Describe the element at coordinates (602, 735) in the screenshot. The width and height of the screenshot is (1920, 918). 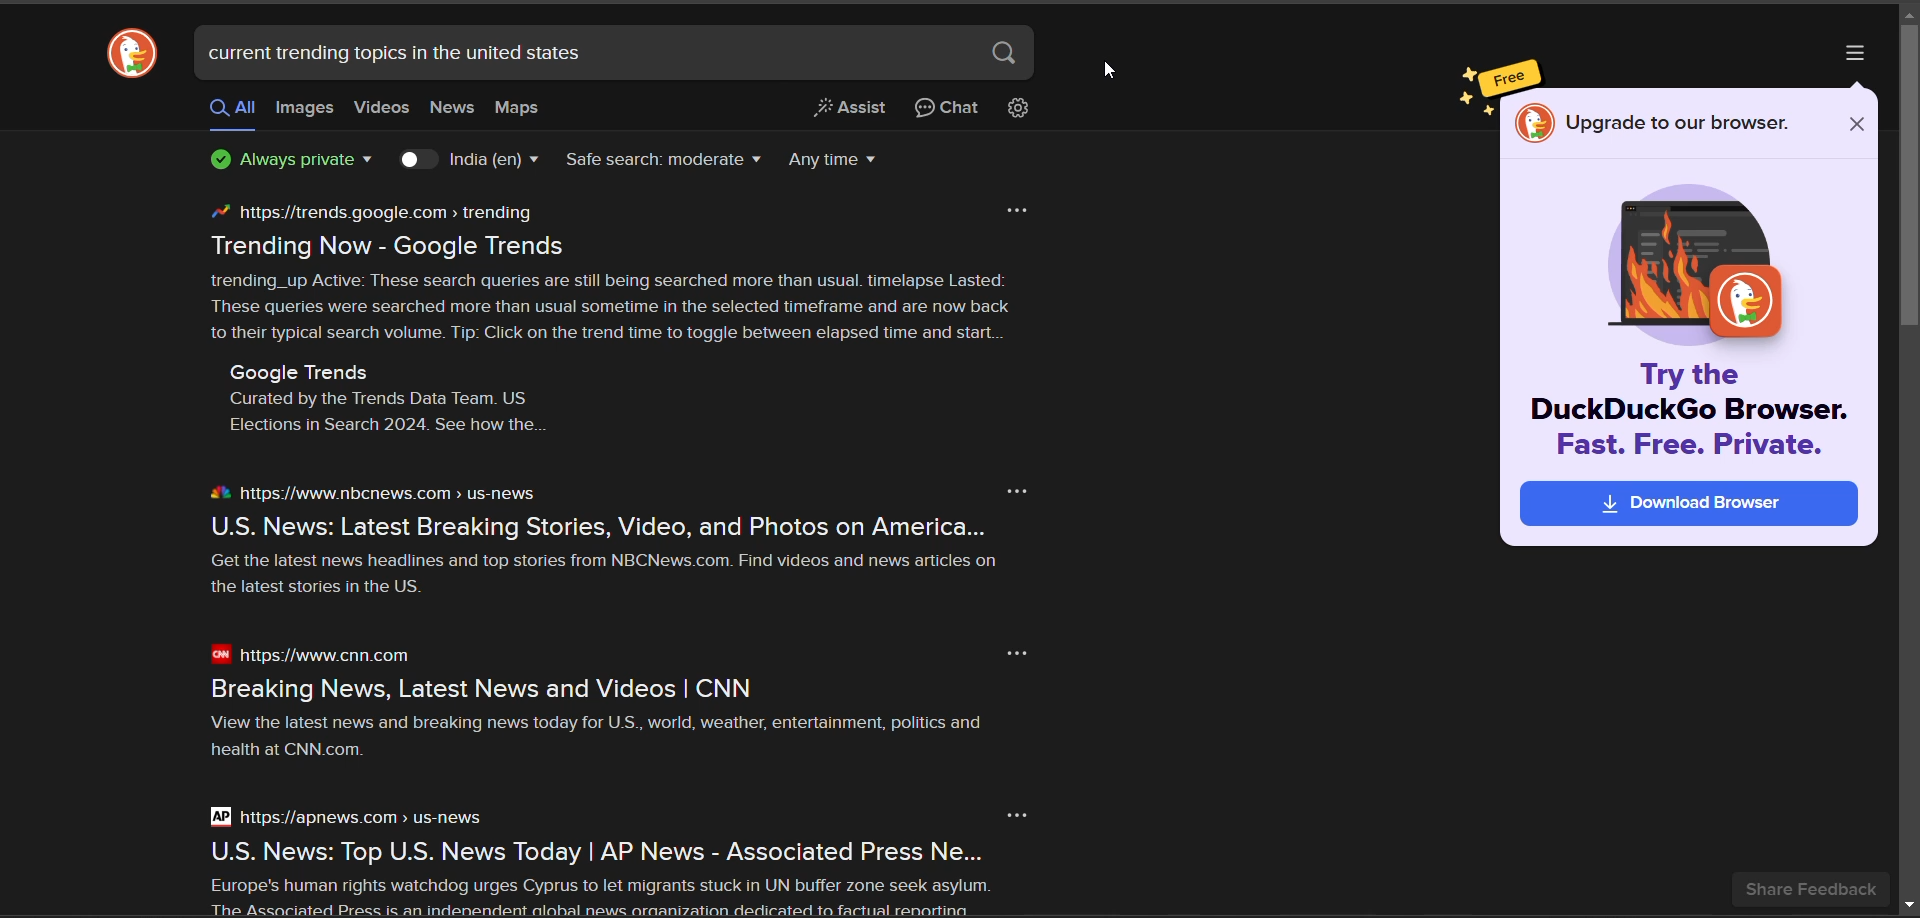
I see `View the latest news and breaking news today for U.S., world, weather, entertainment, politics and health at CNN.com.` at that location.